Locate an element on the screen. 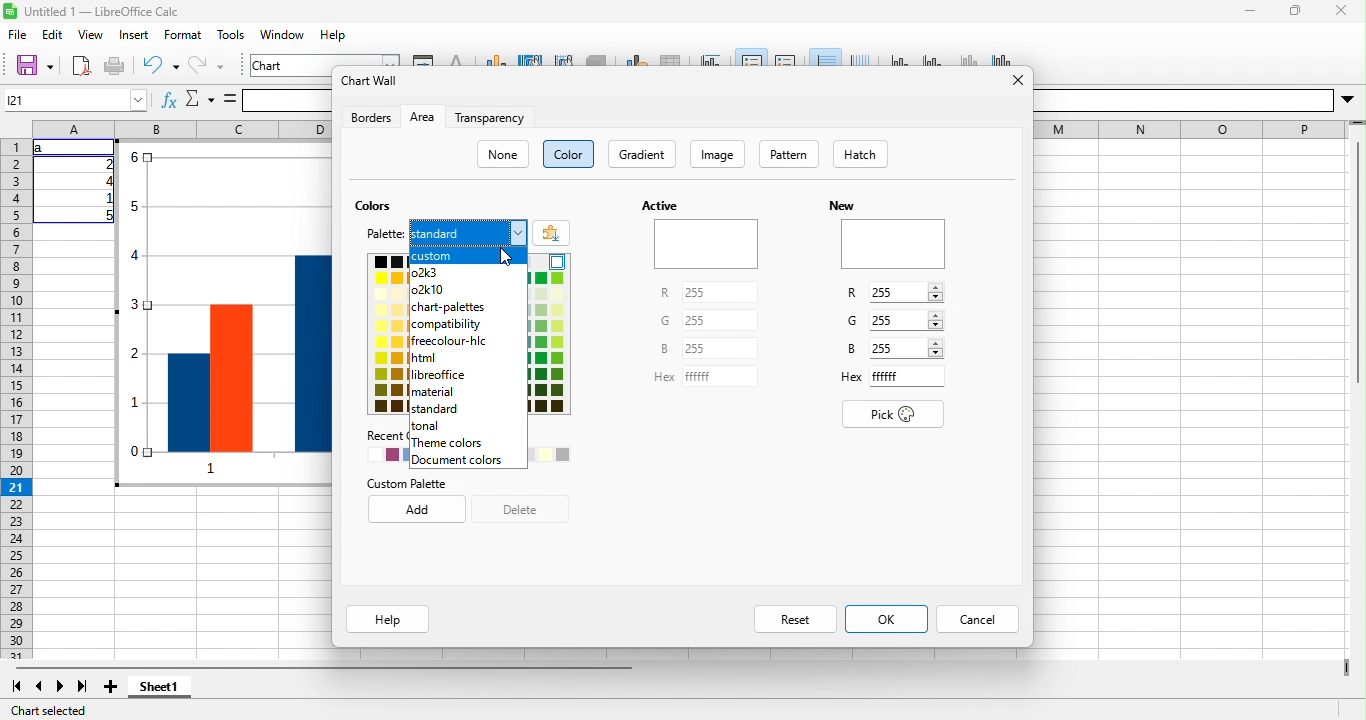 The width and height of the screenshot is (1366, 720). file is located at coordinates (18, 34).